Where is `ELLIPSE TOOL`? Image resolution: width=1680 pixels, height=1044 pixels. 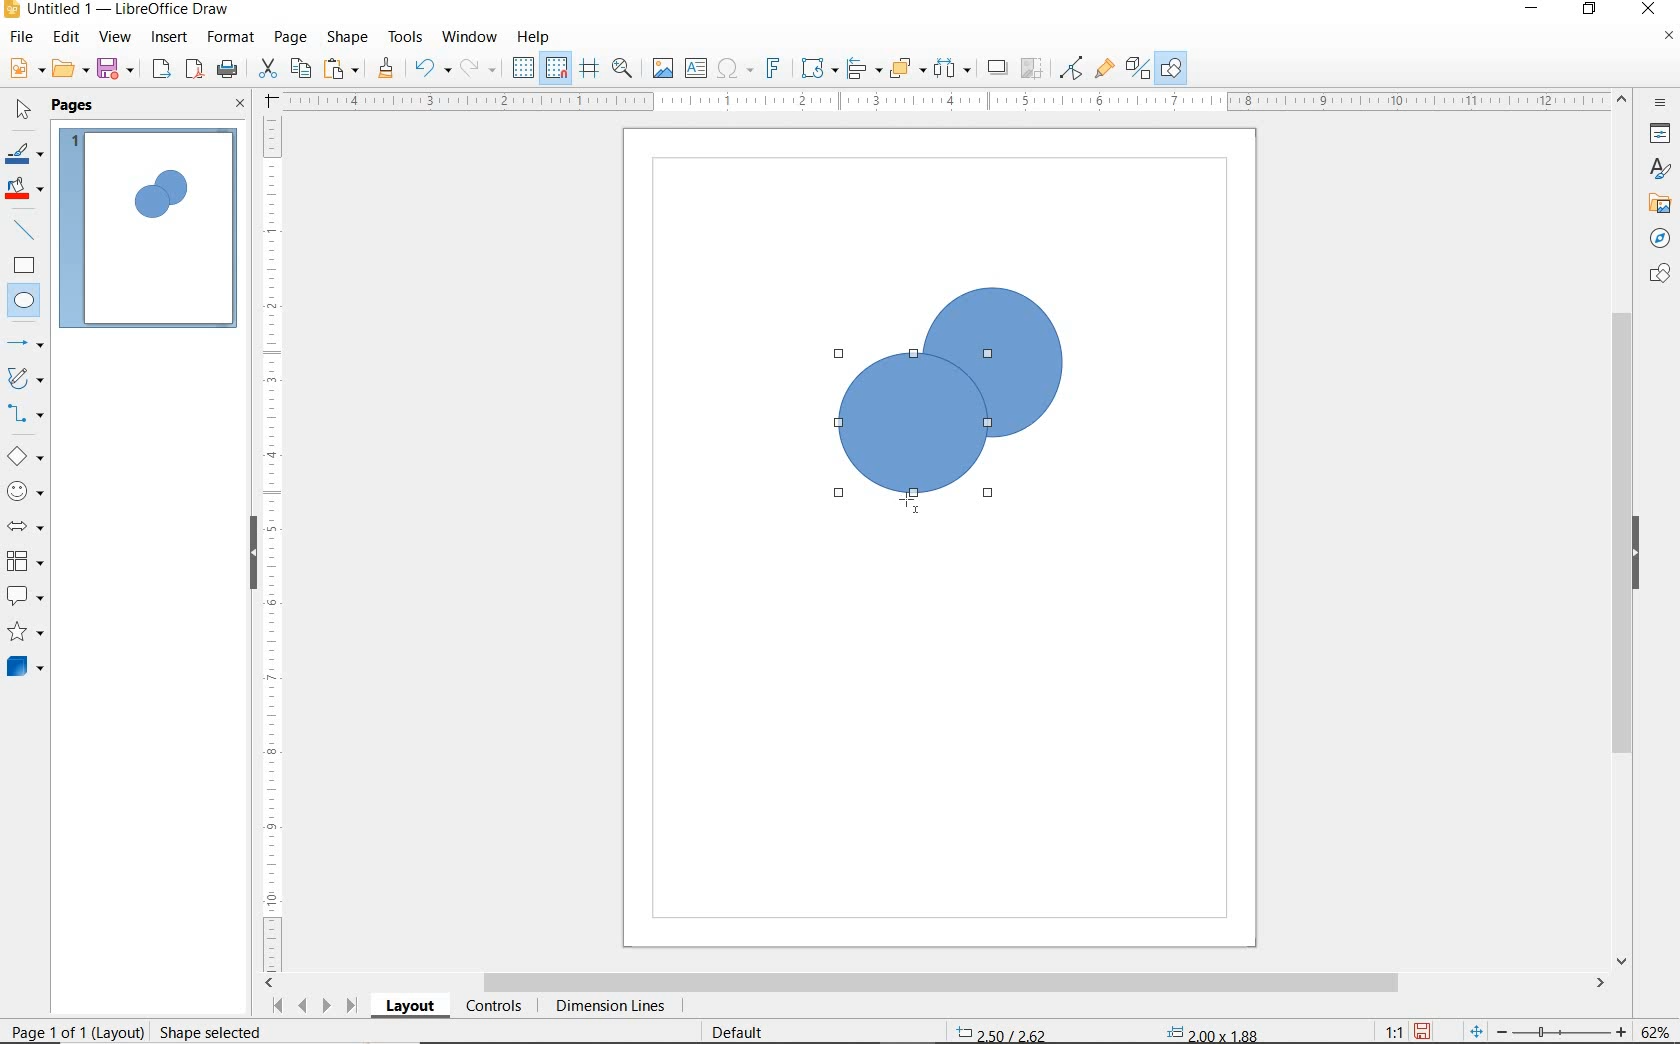
ELLIPSE TOOL is located at coordinates (917, 505).